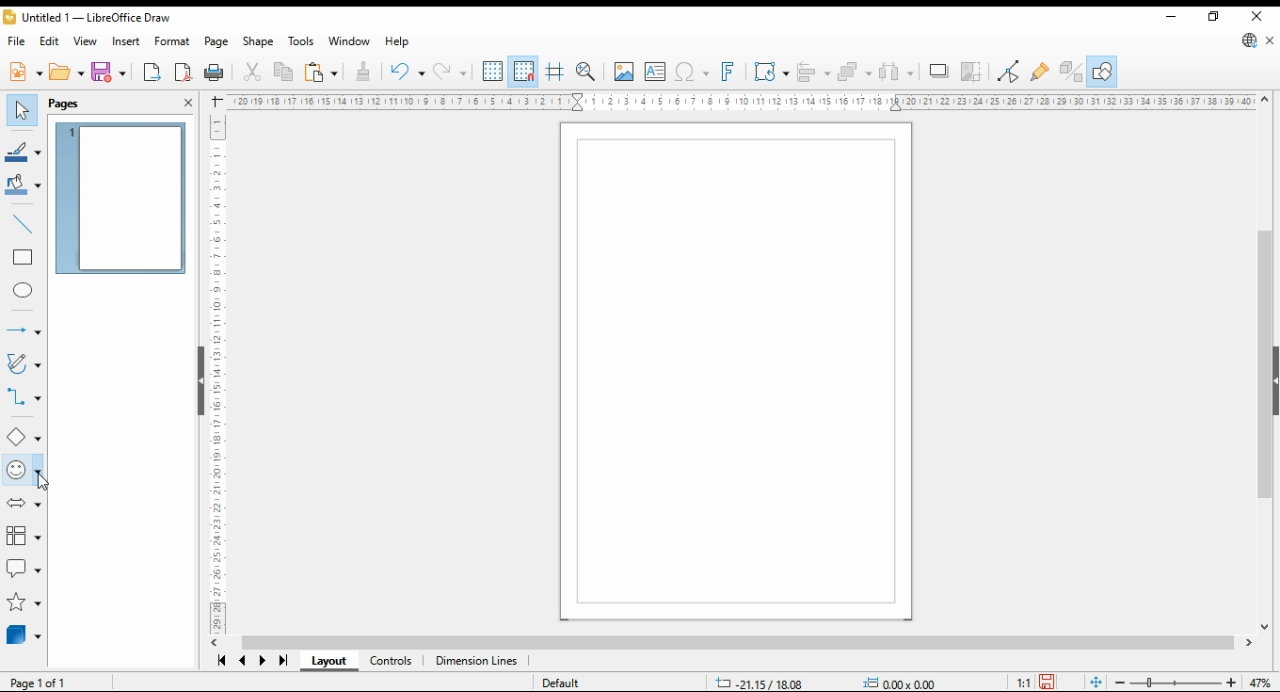  Describe the element at coordinates (587, 72) in the screenshot. I see `pan and zoom` at that location.